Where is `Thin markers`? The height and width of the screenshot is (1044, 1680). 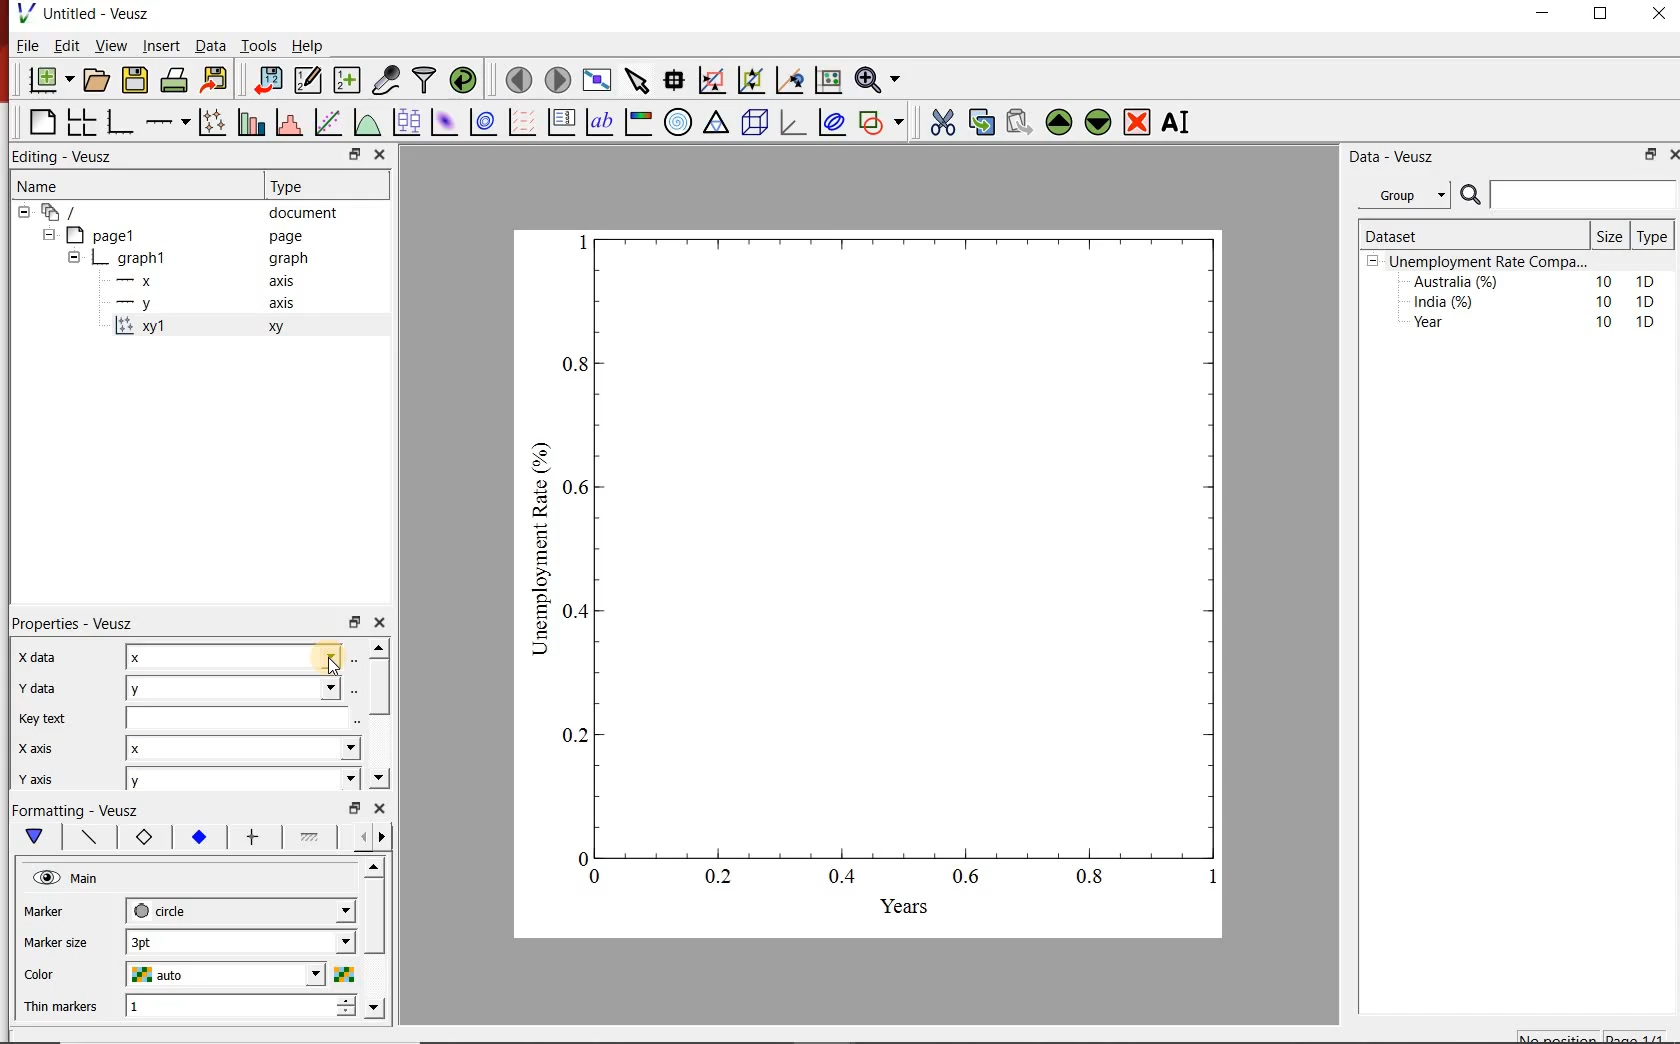
Thin markers is located at coordinates (62, 1008).